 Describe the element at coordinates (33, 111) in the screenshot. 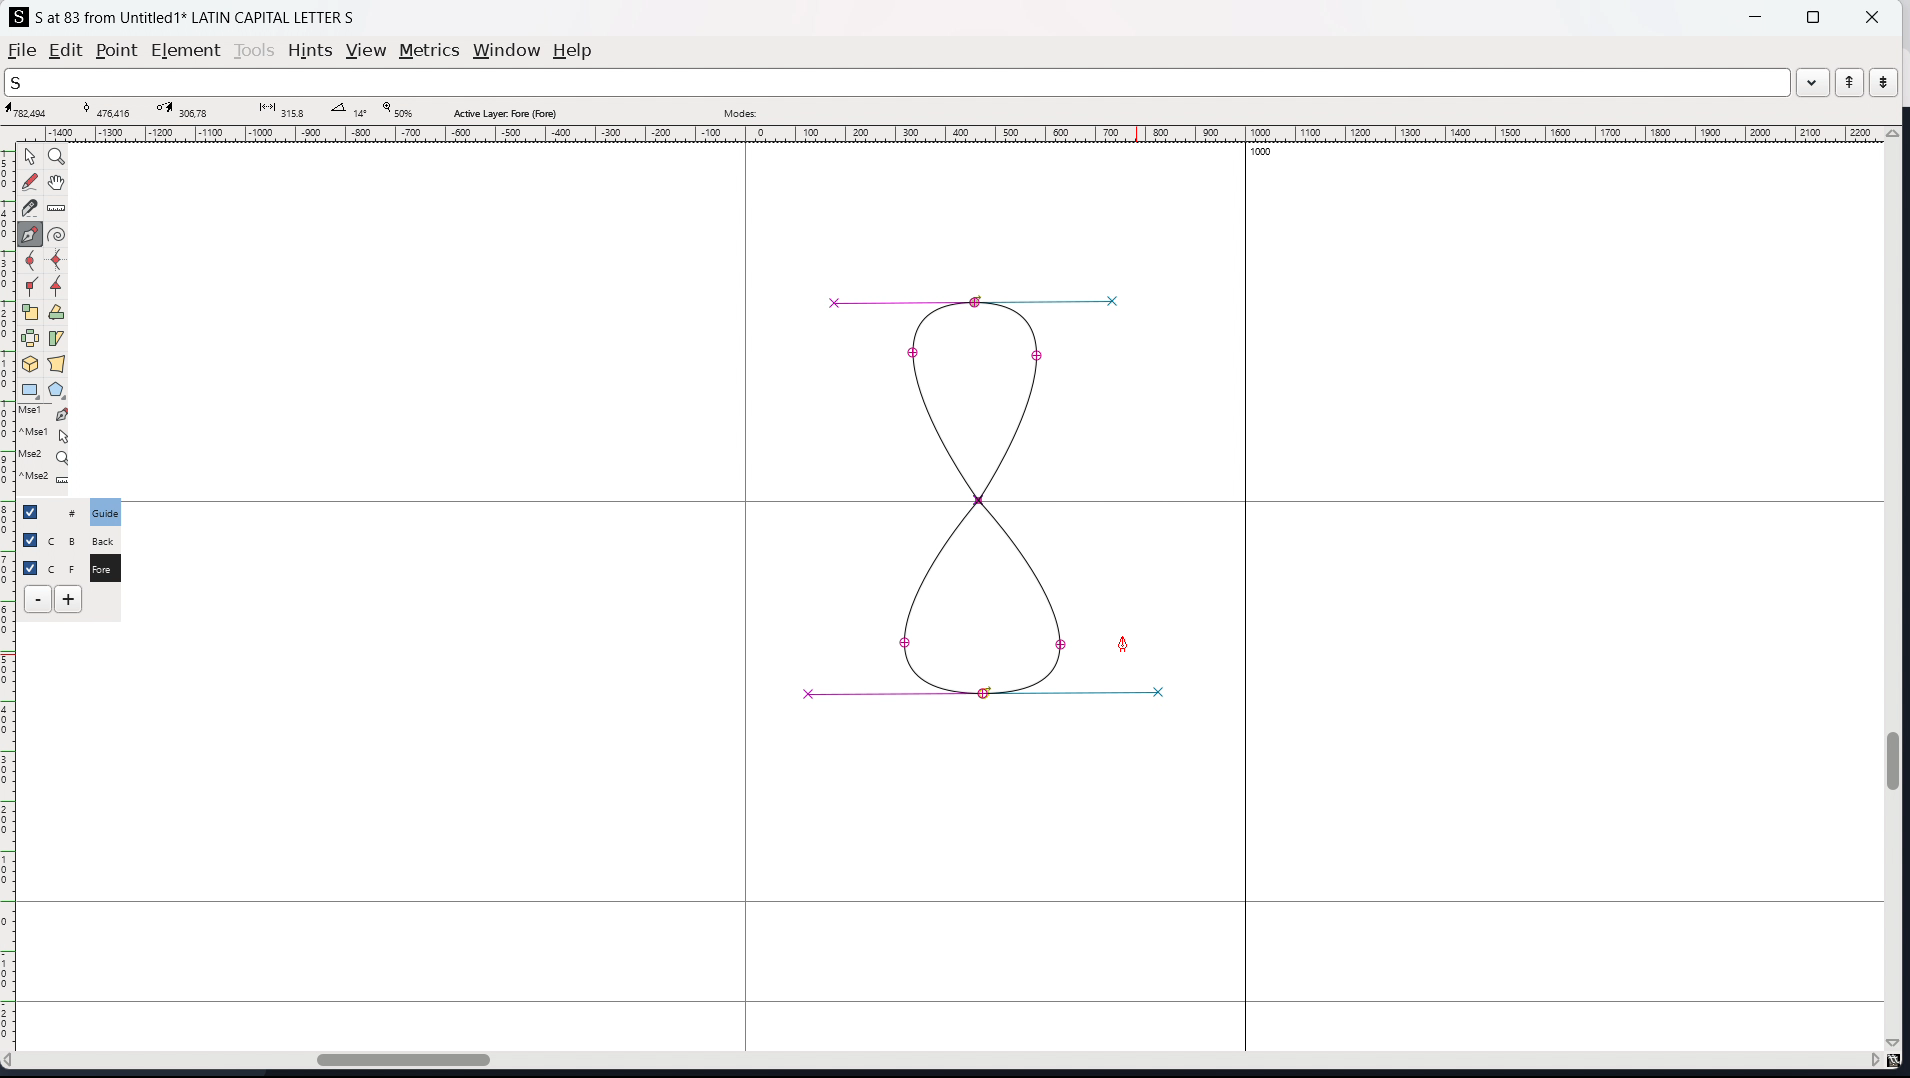

I see `cursor coordinate` at that location.